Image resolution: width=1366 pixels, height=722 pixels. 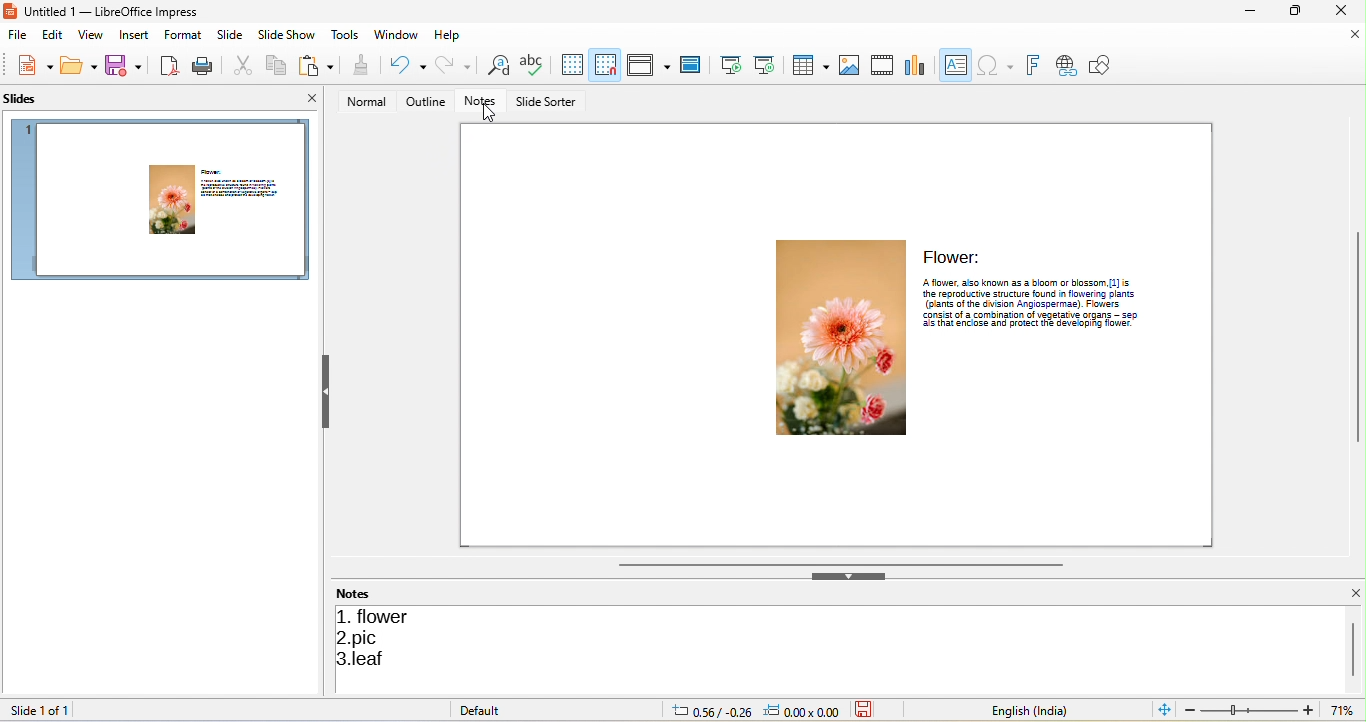 I want to click on master slide, so click(x=692, y=65).